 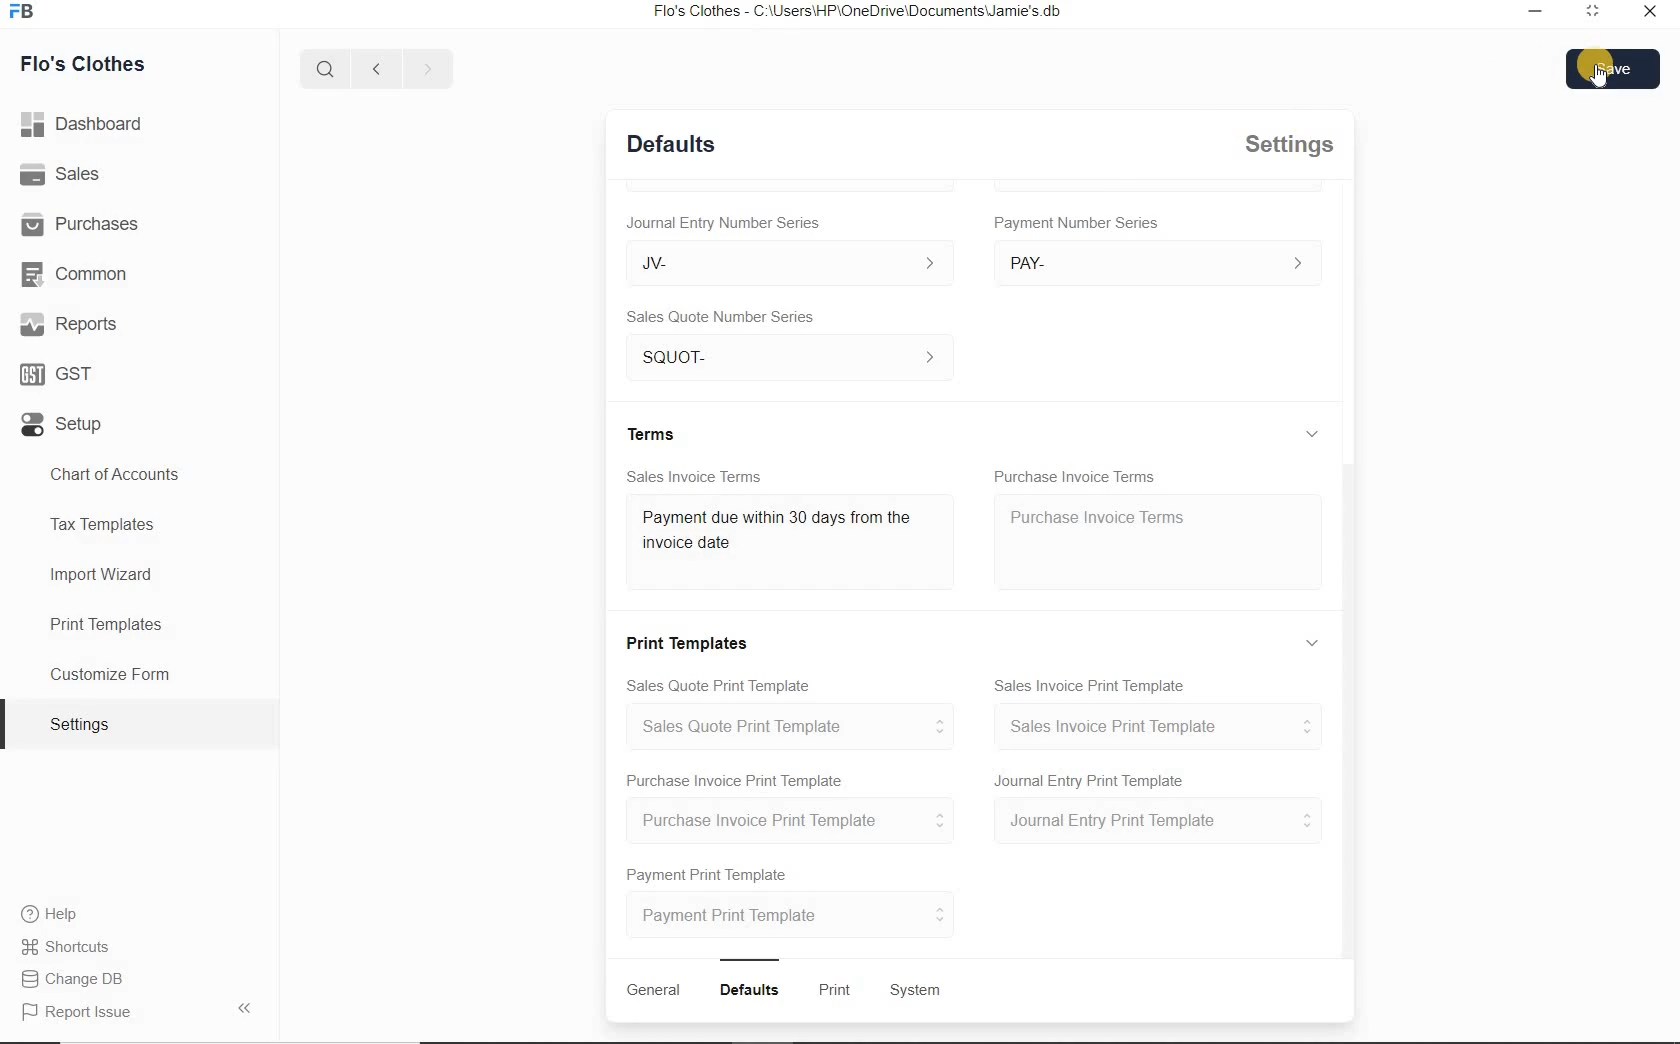 What do you see at coordinates (80, 222) in the screenshot?
I see `Purchases` at bounding box center [80, 222].